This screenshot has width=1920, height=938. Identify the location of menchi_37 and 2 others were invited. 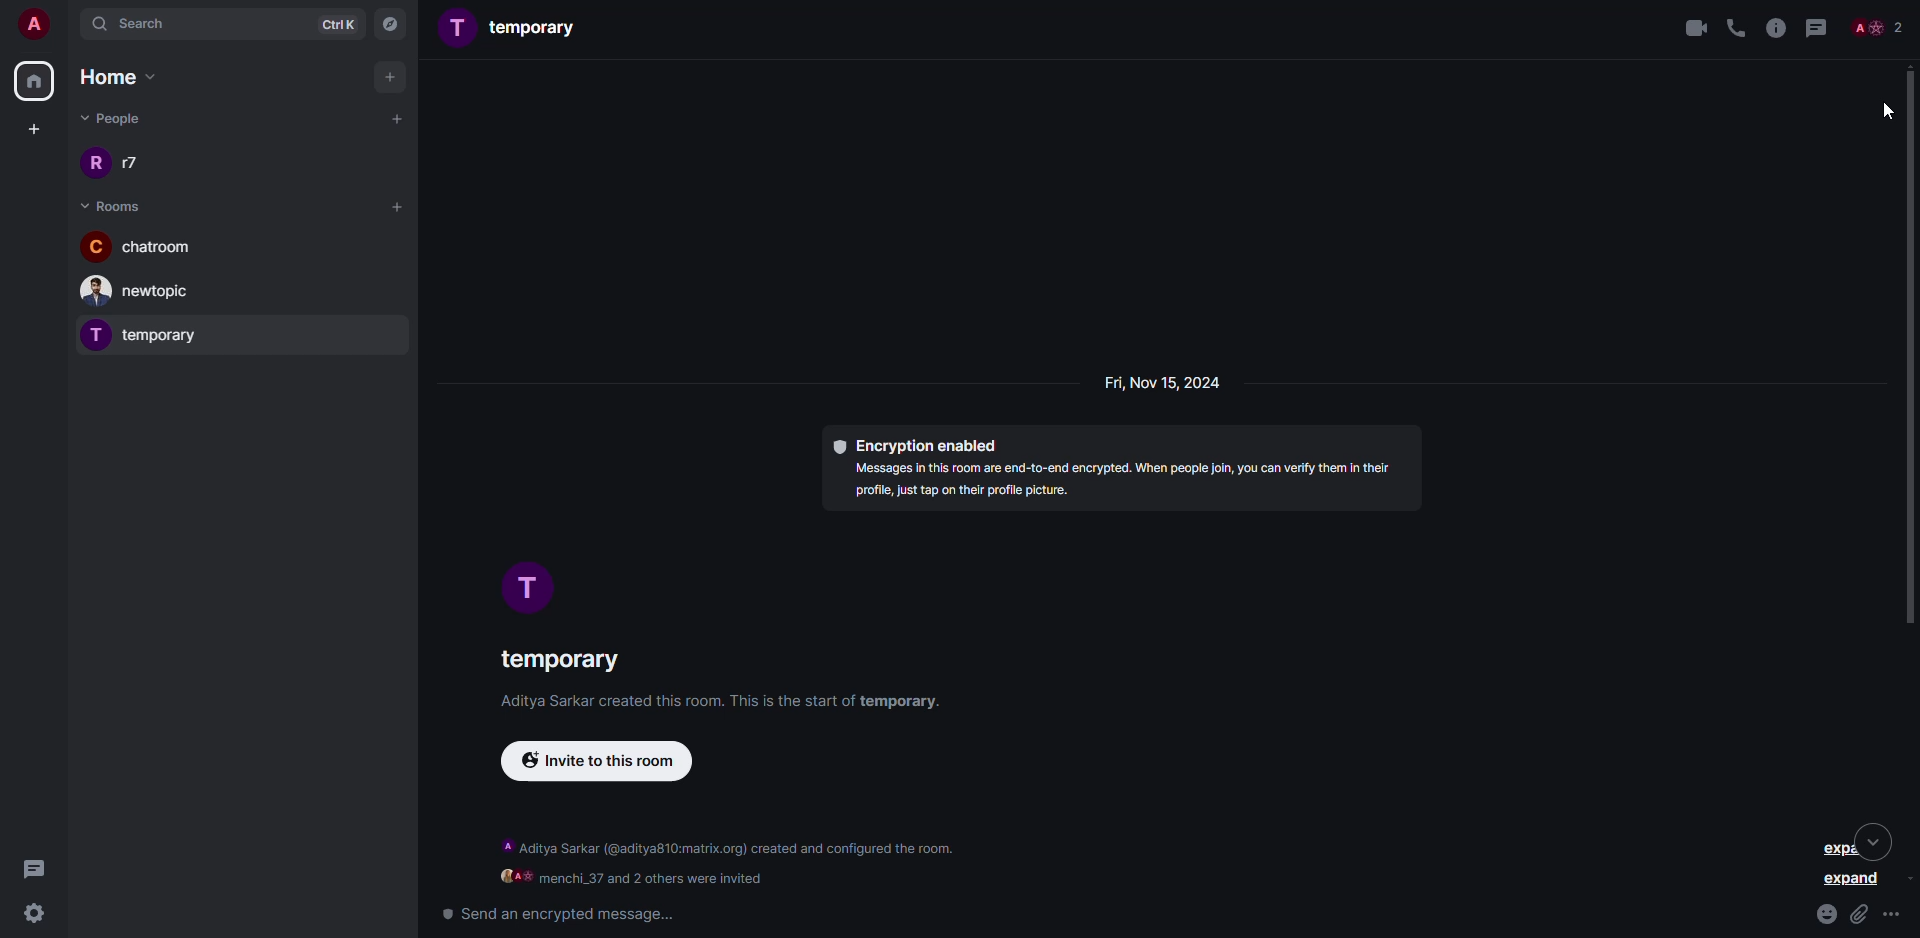
(633, 878).